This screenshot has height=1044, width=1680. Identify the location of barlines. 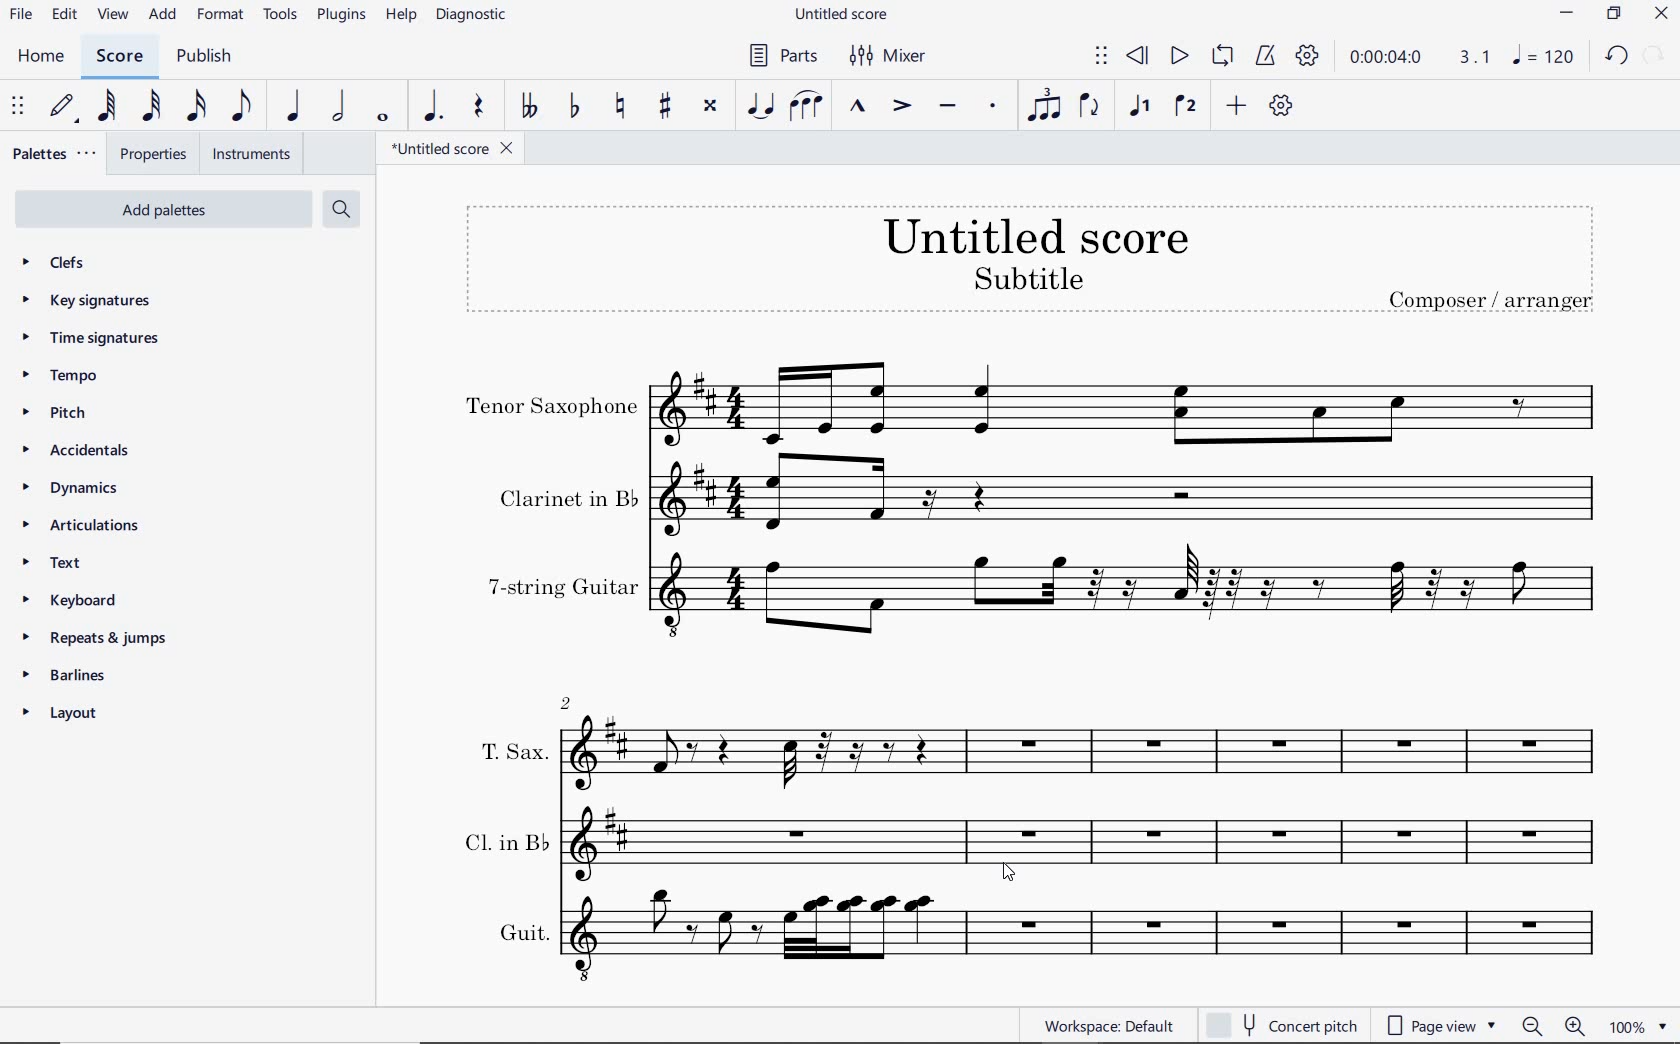
(73, 674).